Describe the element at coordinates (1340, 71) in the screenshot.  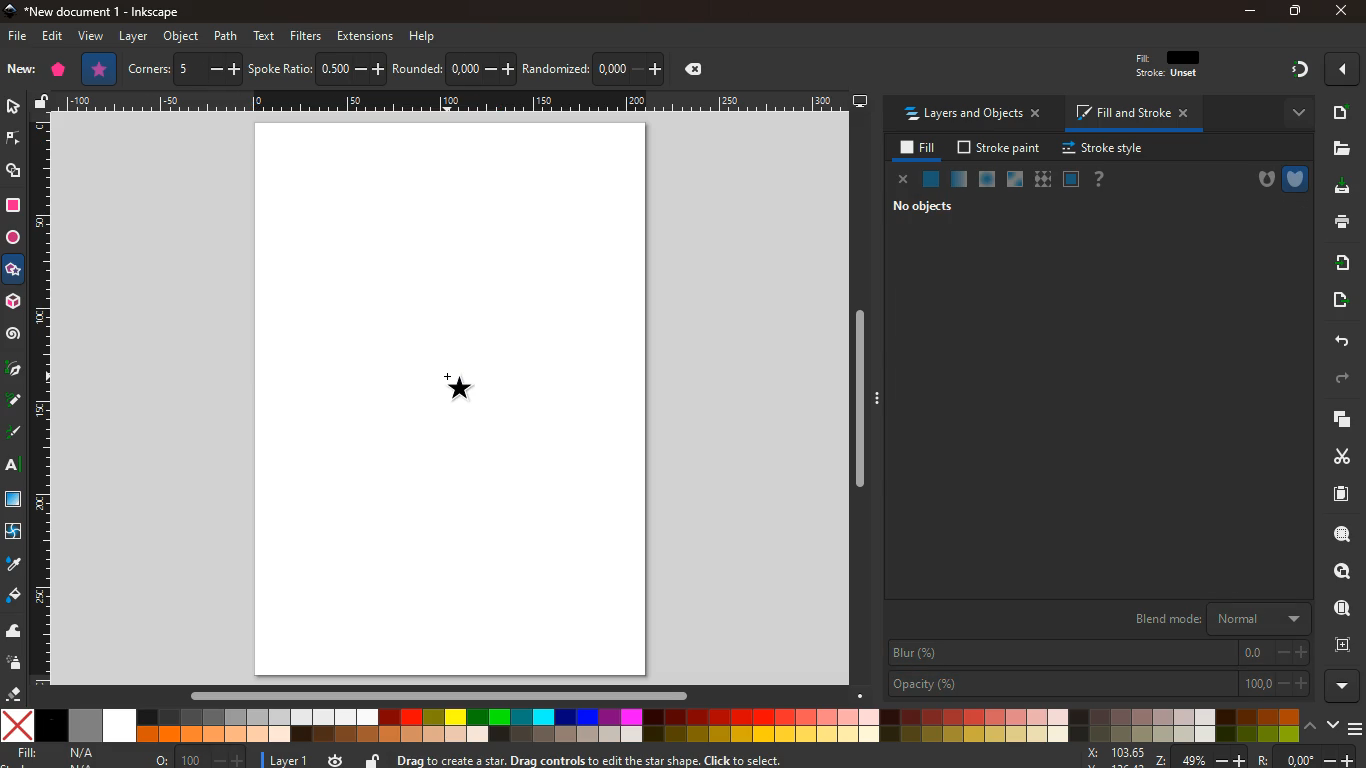
I see `more` at that location.